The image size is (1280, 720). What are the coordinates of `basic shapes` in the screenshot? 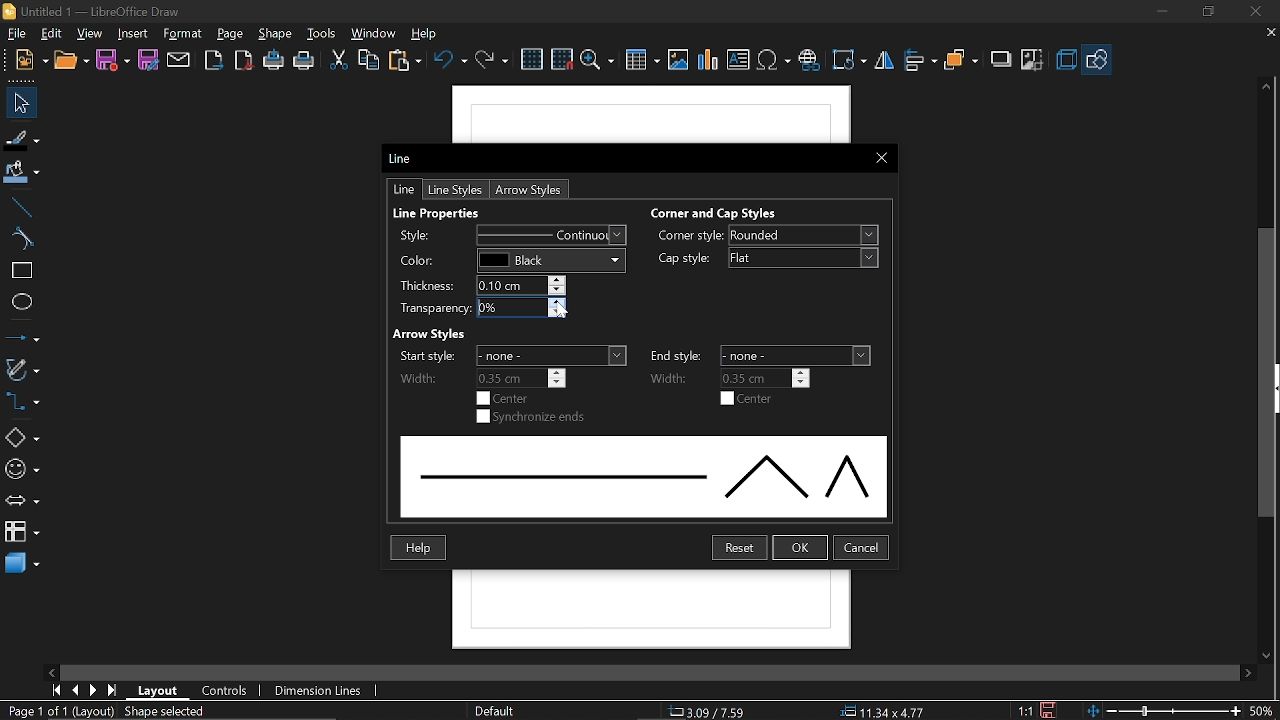 It's located at (20, 440).